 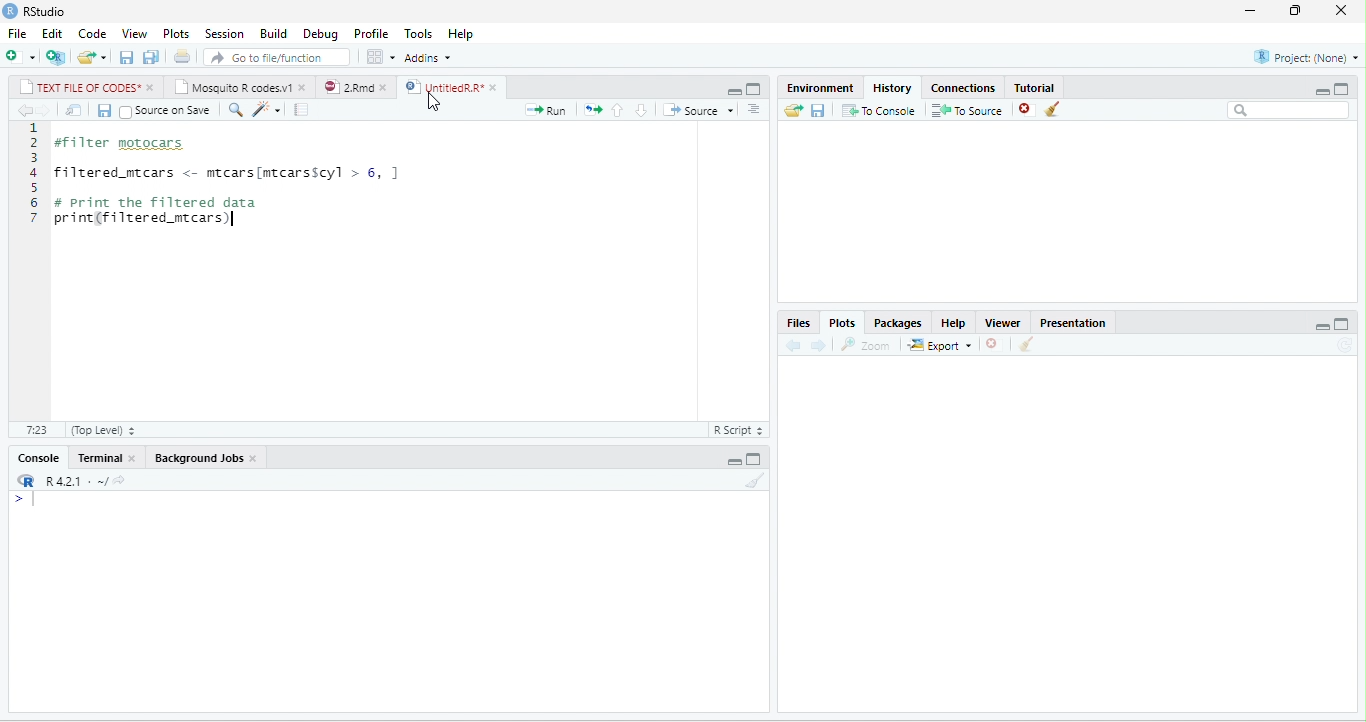 What do you see at coordinates (134, 457) in the screenshot?
I see `close` at bounding box center [134, 457].